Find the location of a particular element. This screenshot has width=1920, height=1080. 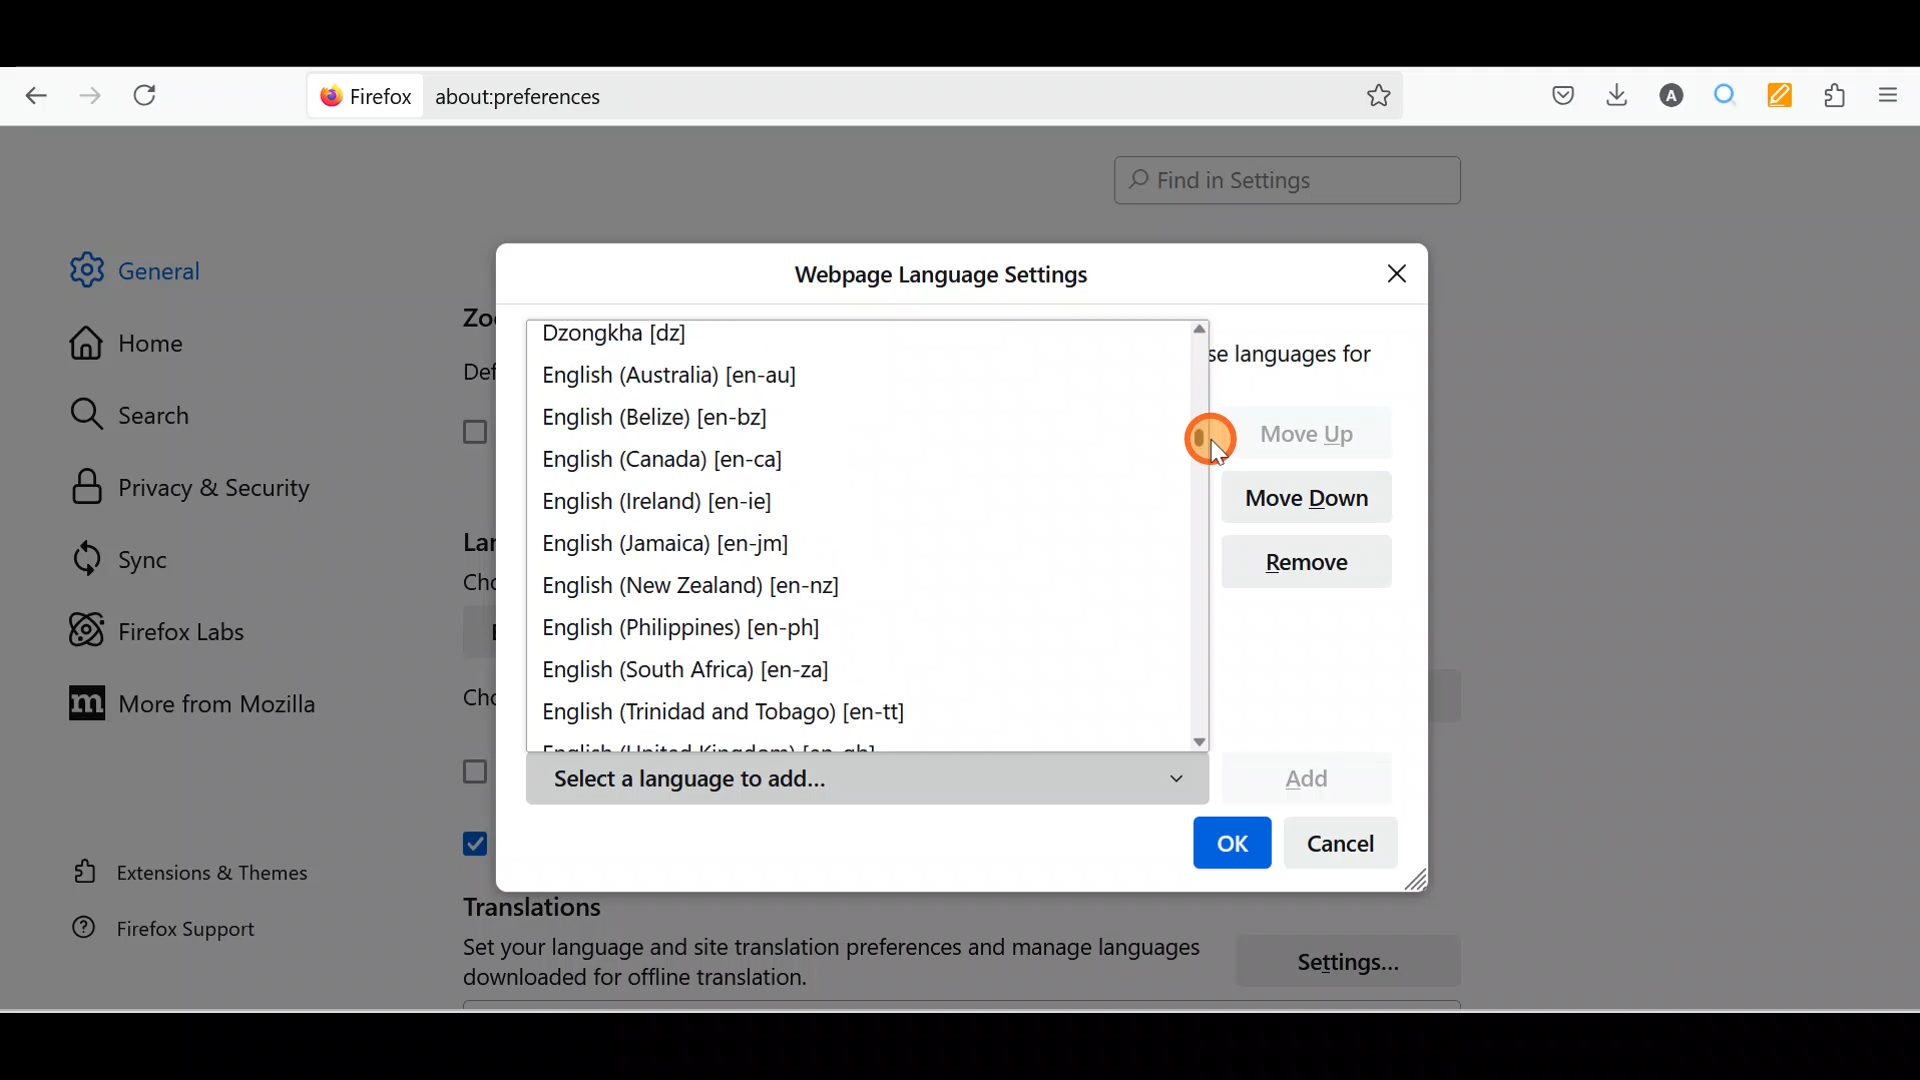

Close is located at coordinates (1402, 270).